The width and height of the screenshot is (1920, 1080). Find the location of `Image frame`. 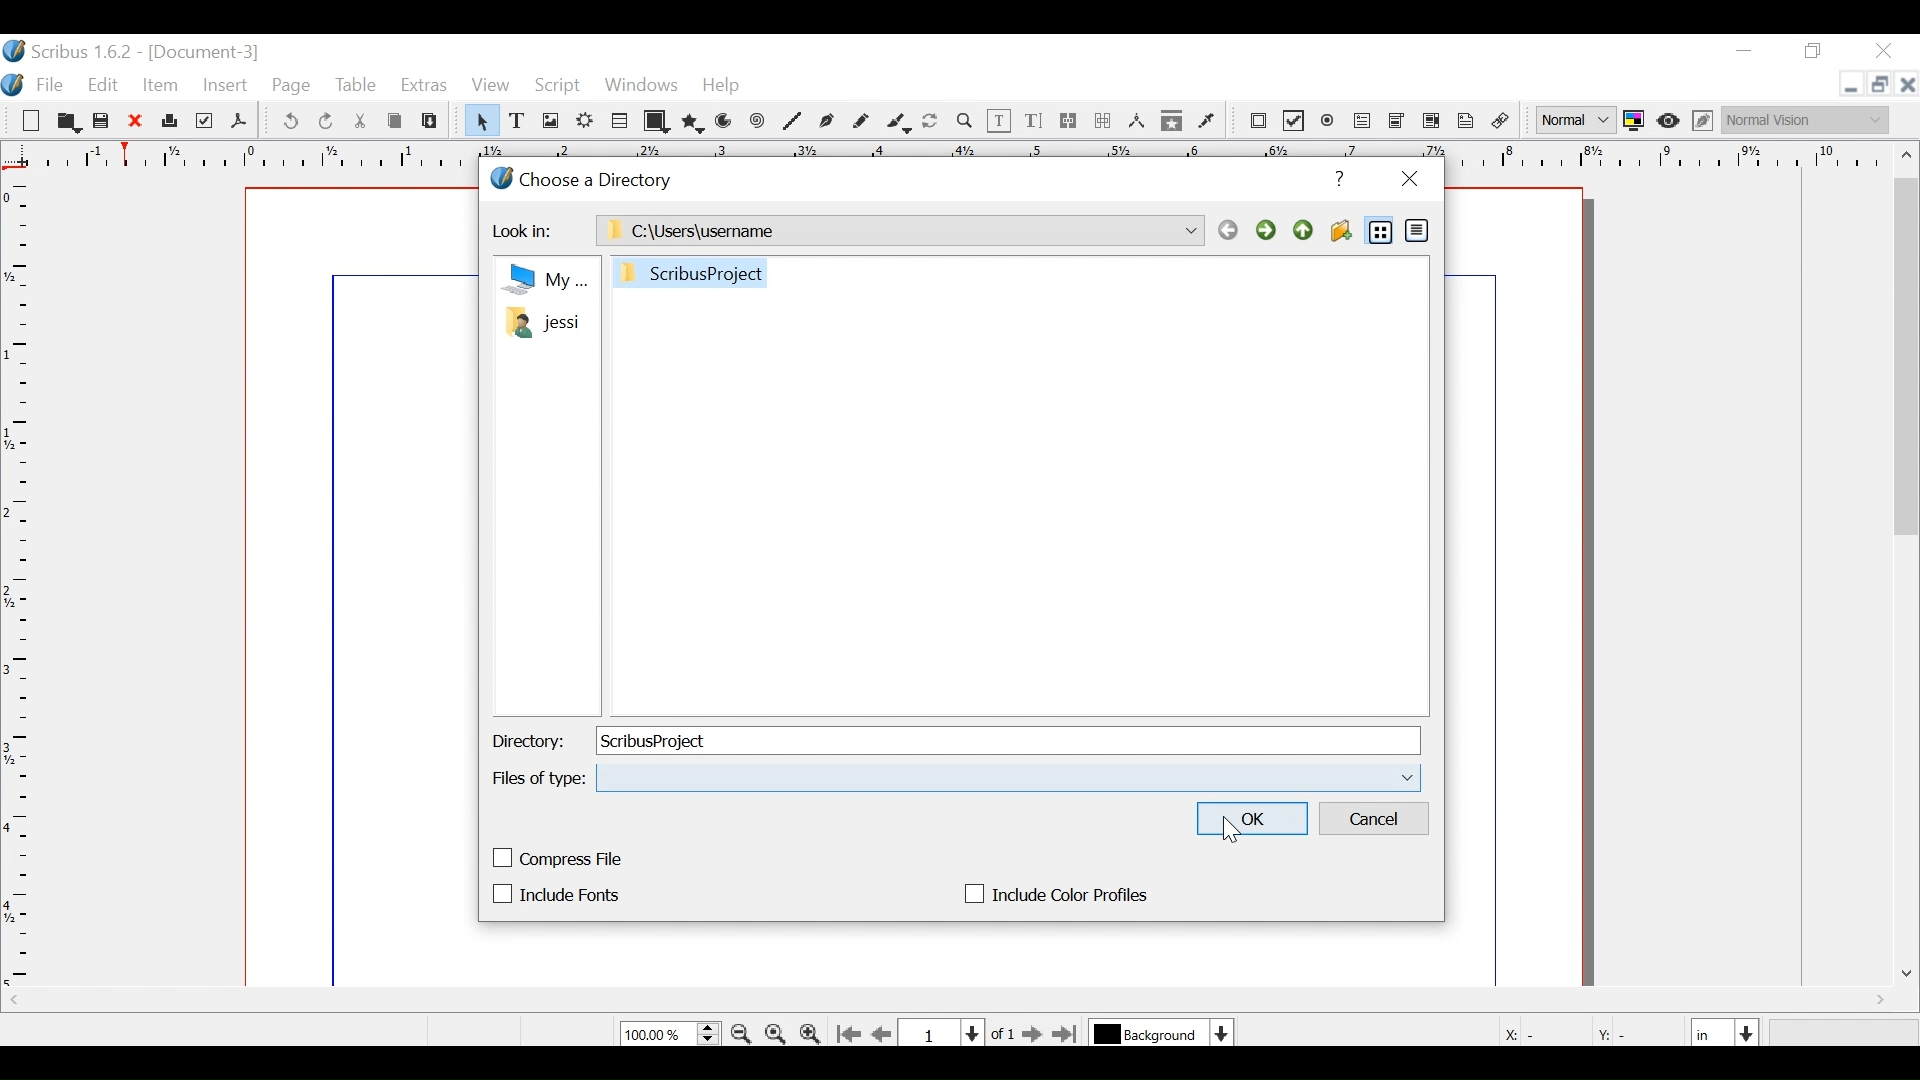

Image frame is located at coordinates (549, 120).